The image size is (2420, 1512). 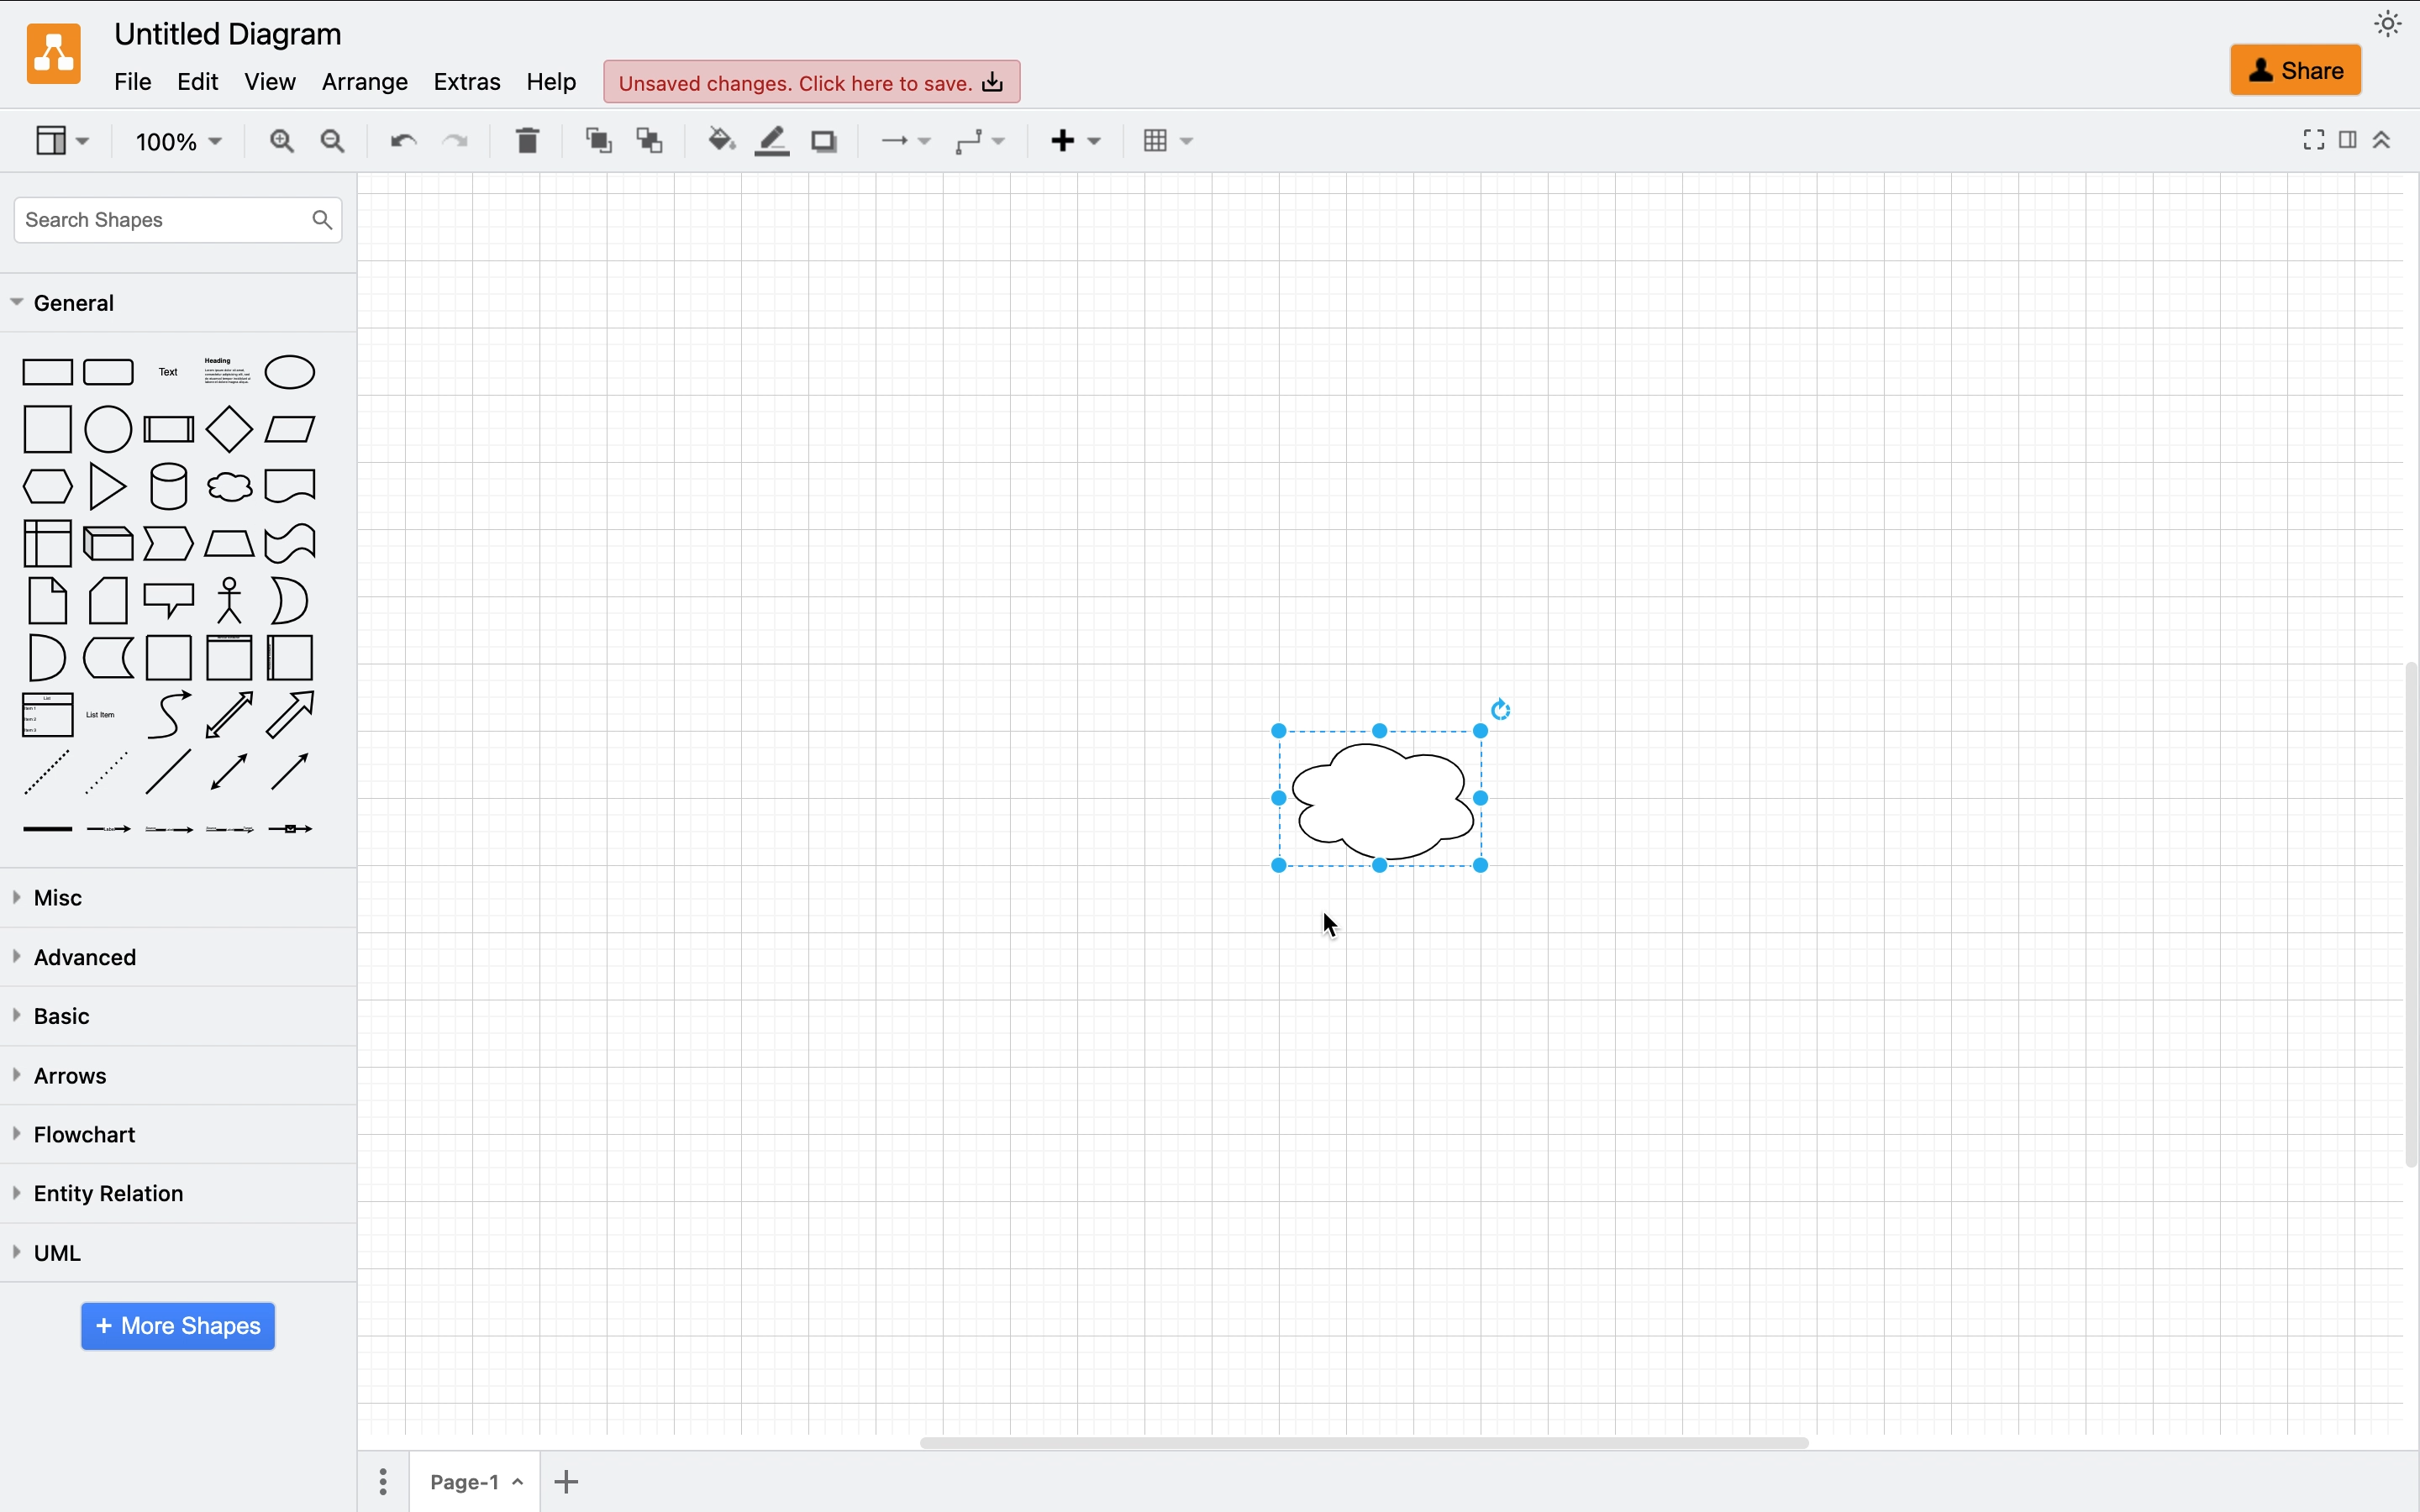 I want to click on ellipse, so click(x=290, y=375).